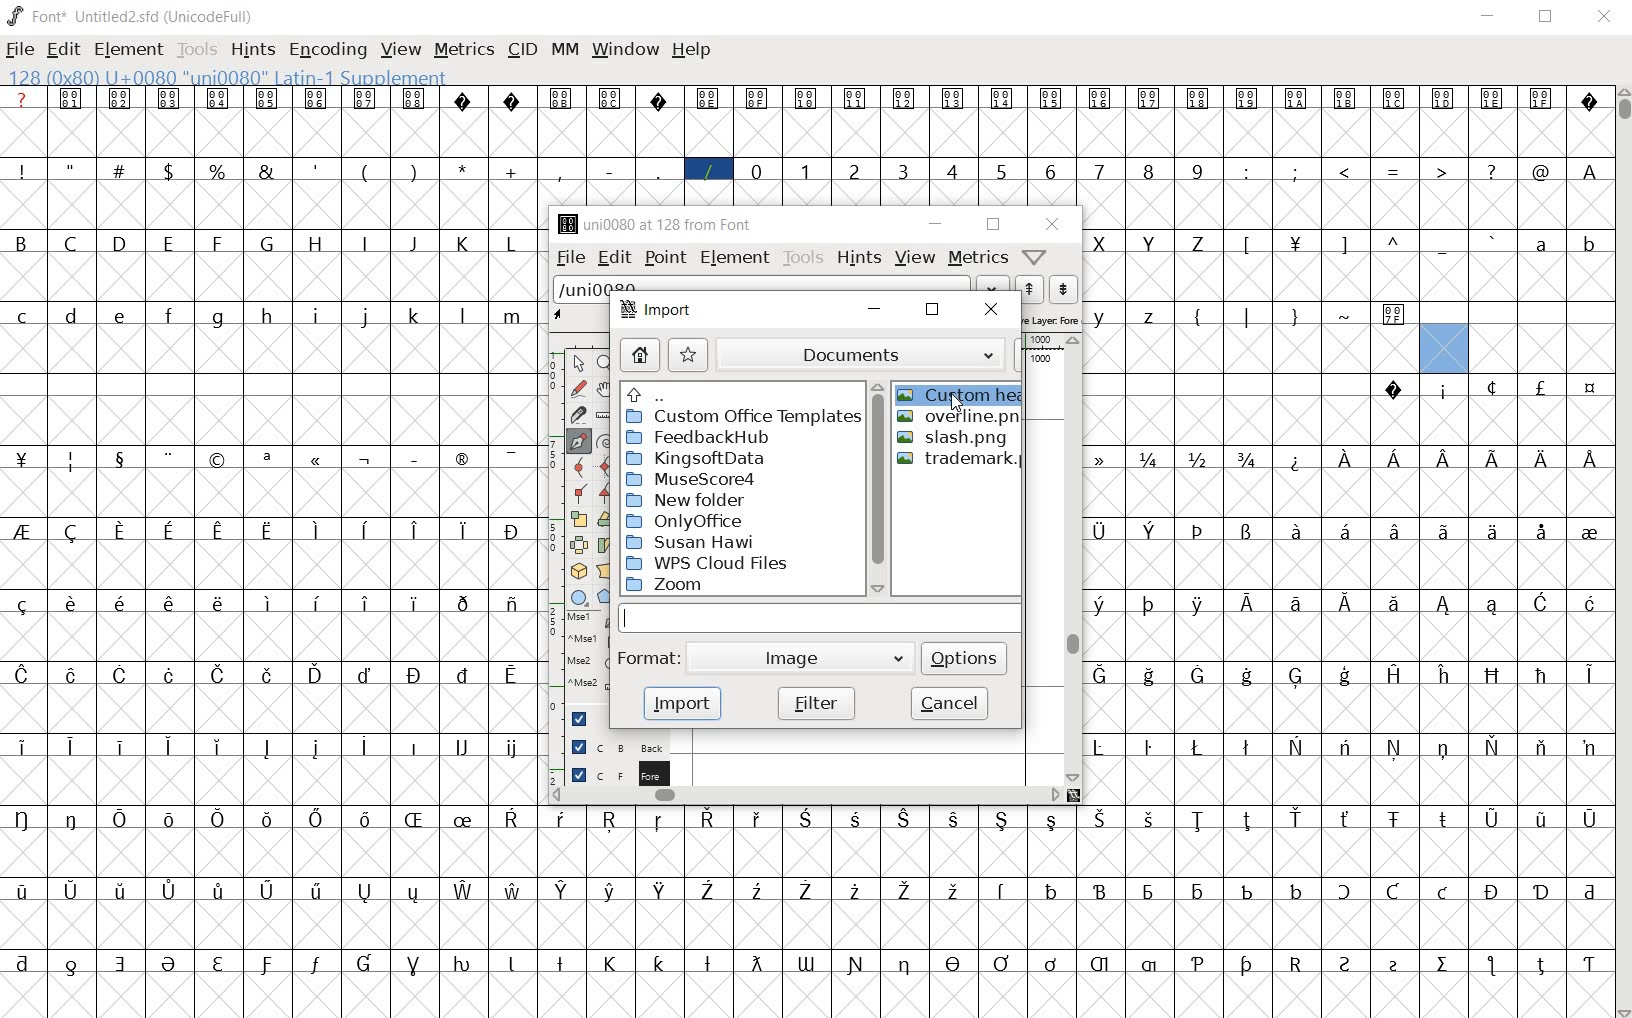 This screenshot has height=1018, width=1632. What do you see at coordinates (1053, 891) in the screenshot?
I see `glyph` at bounding box center [1053, 891].